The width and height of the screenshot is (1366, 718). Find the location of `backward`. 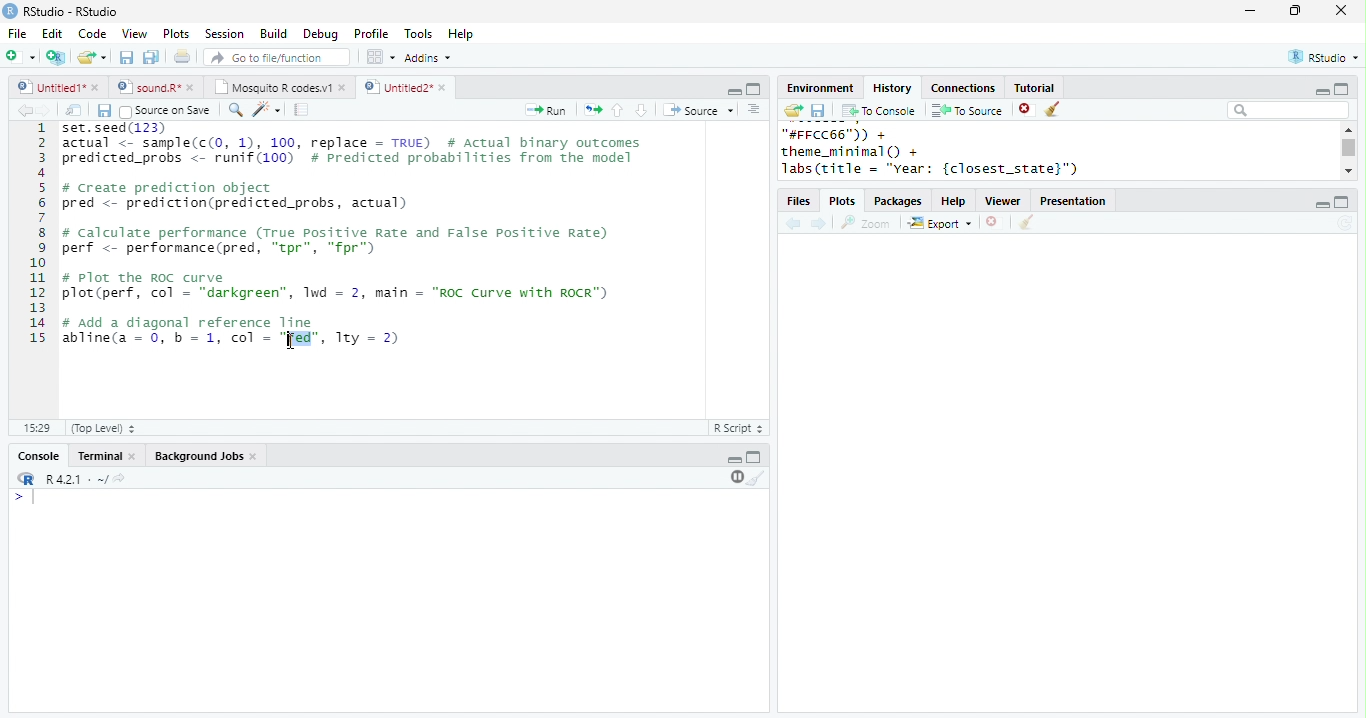

backward is located at coordinates (24, 110).